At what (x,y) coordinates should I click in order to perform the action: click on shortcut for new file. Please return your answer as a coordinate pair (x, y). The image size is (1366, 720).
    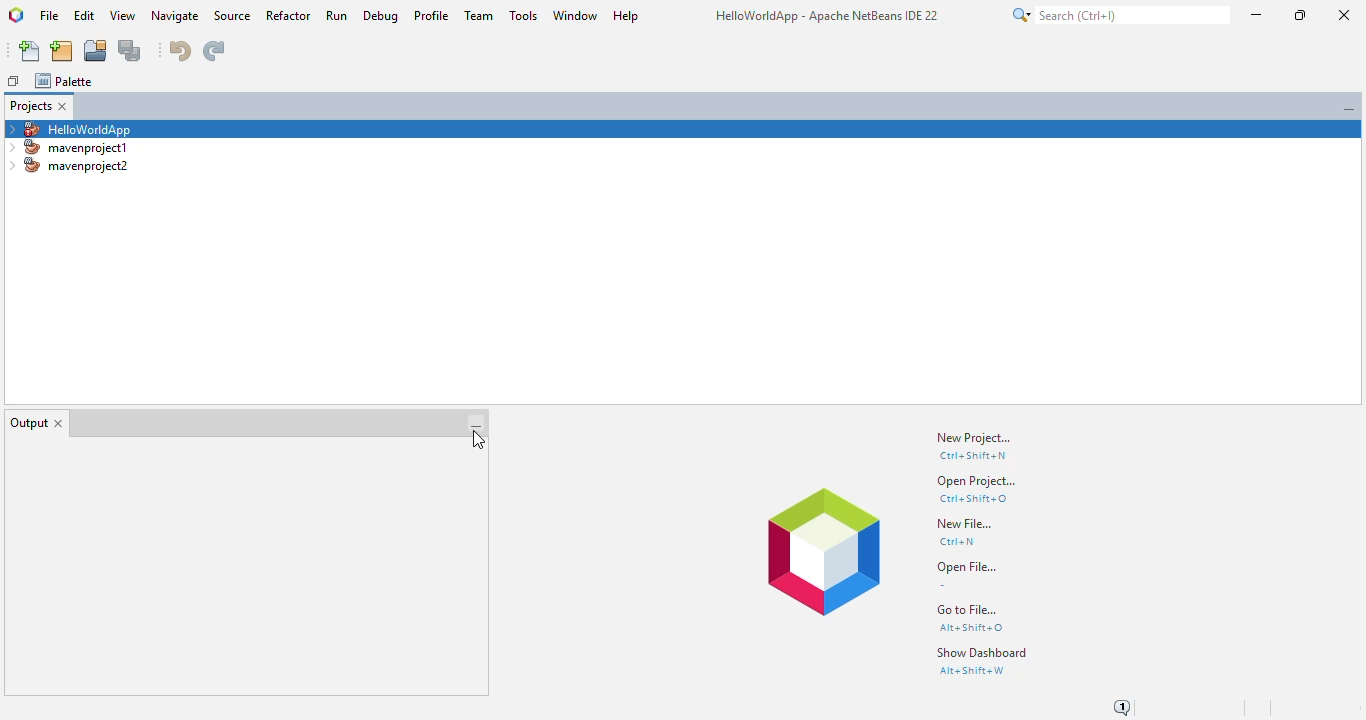
    Looking at the image, I should click on (957, 542).